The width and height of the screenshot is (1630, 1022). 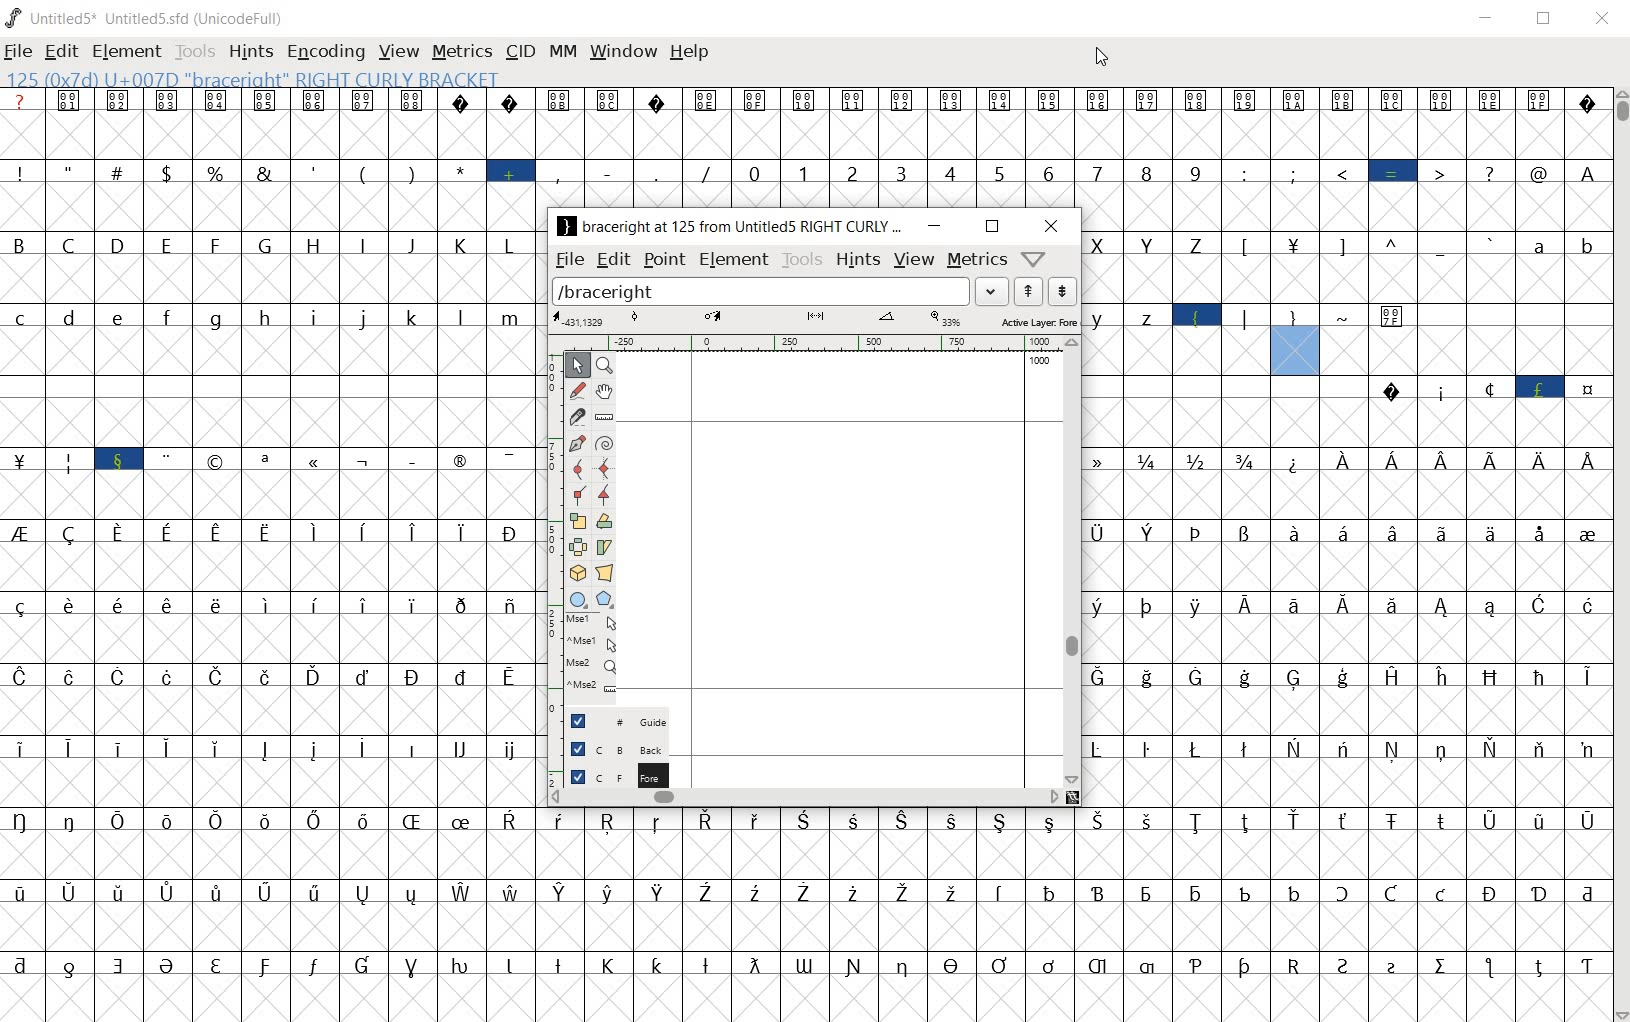 What do you see at coordinates (396, 50) in the screenshot?
I see `VIEW` at bounding box center [396, 50].